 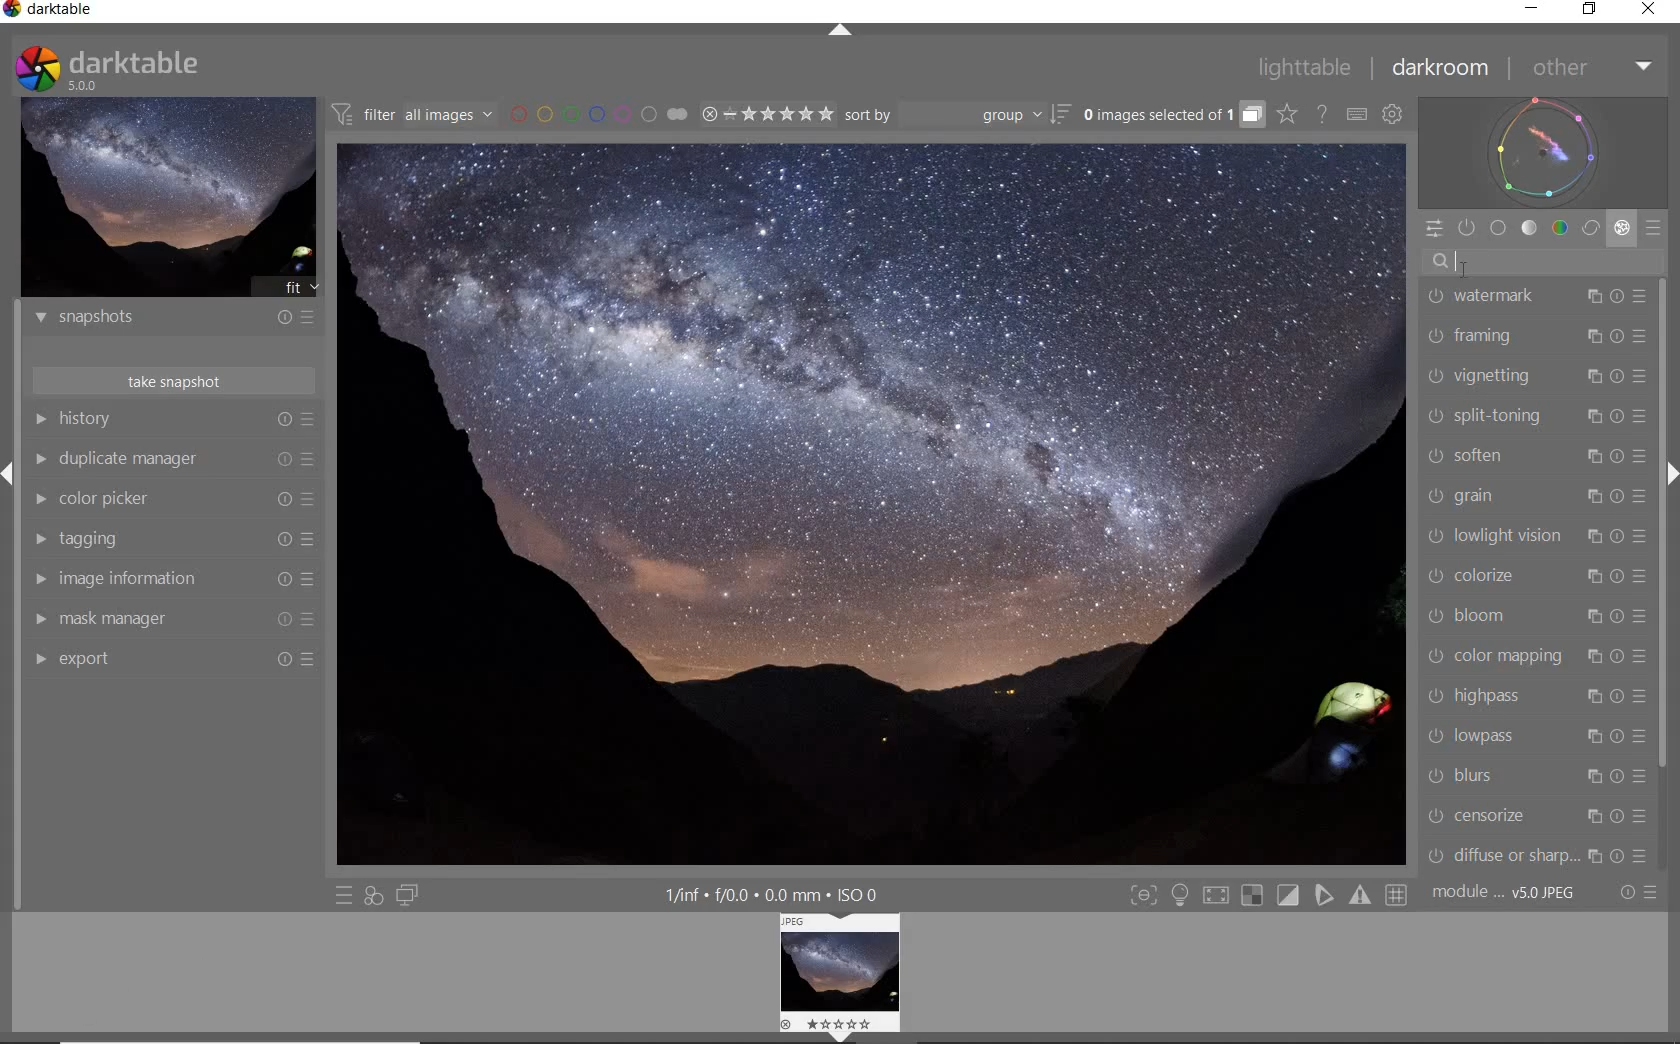 What do you see at coordinates (873, 503) in the screenshot?
I see `SELECTED IMAGE` at bounding box center [873, 503].